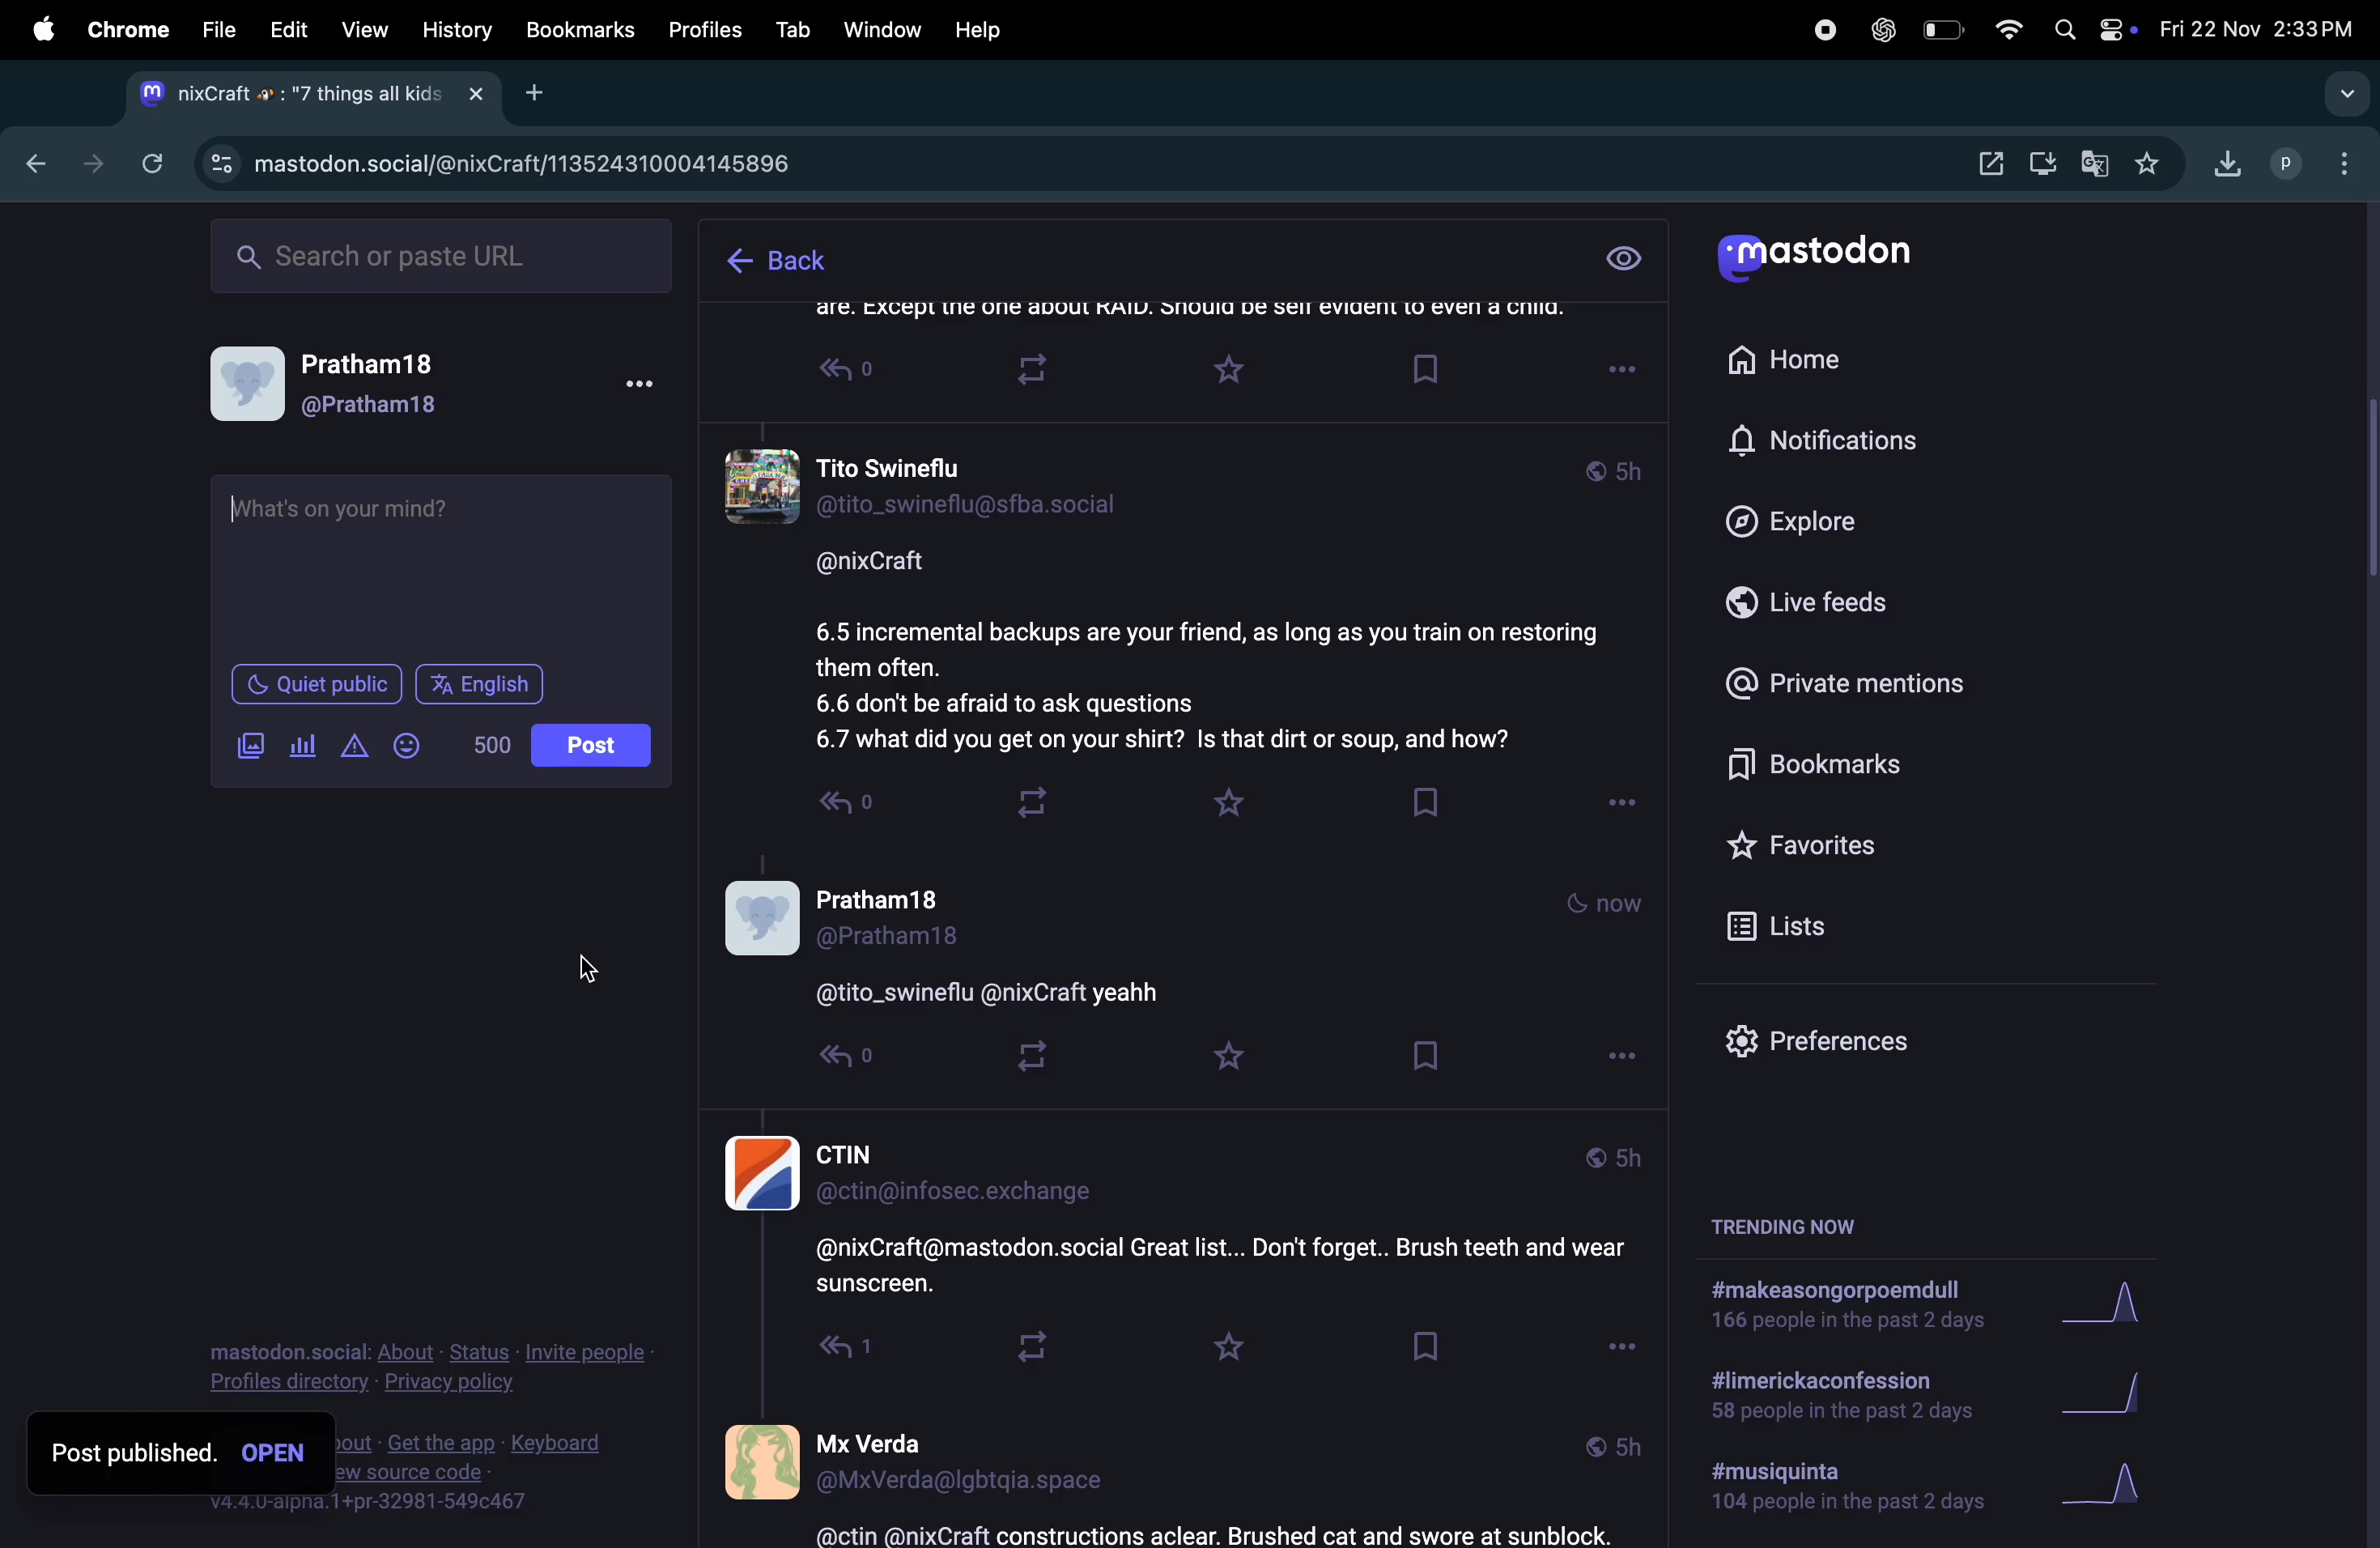 The image size is (2380, 1548). Describe the element at coordinates (1180, 1218) in the screenshot. I see `thread` at that location.